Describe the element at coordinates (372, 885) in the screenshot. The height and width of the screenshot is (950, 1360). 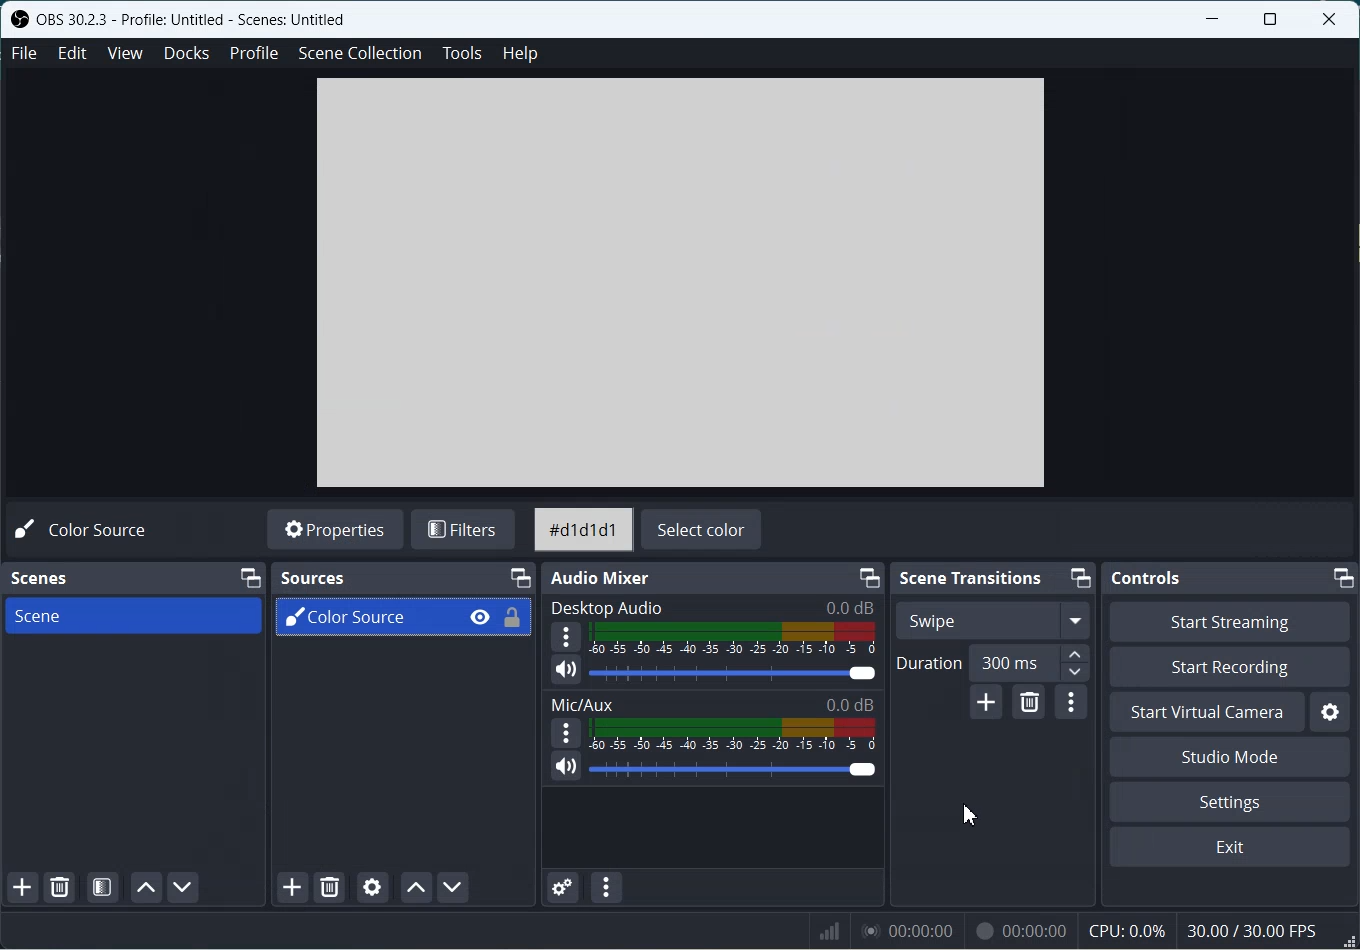
I see `Open Source Properties` at that location.